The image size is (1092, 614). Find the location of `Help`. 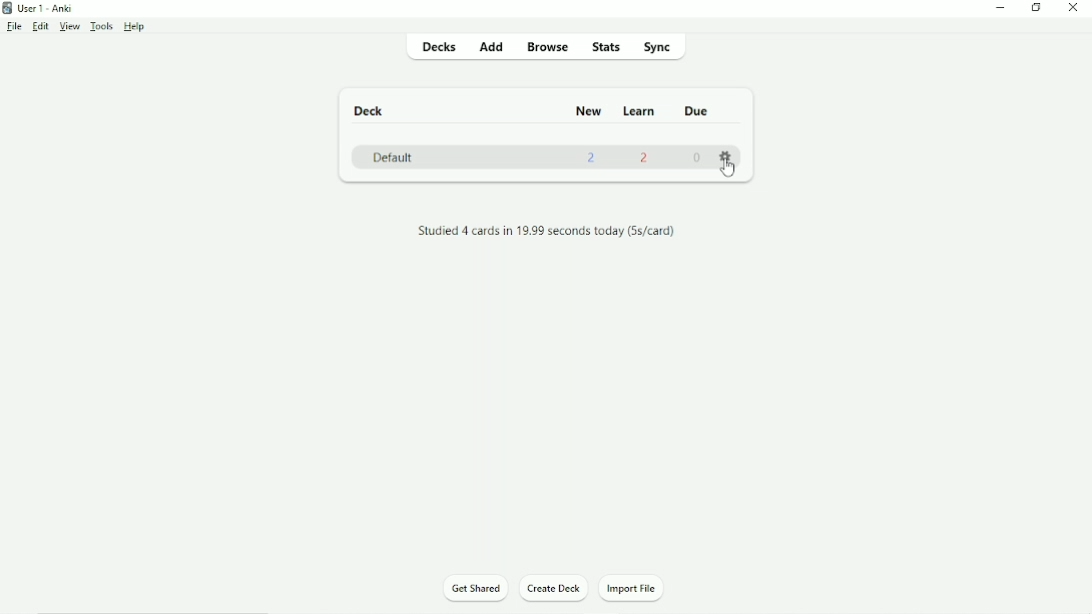

Help is located at coordinates (134, 27).